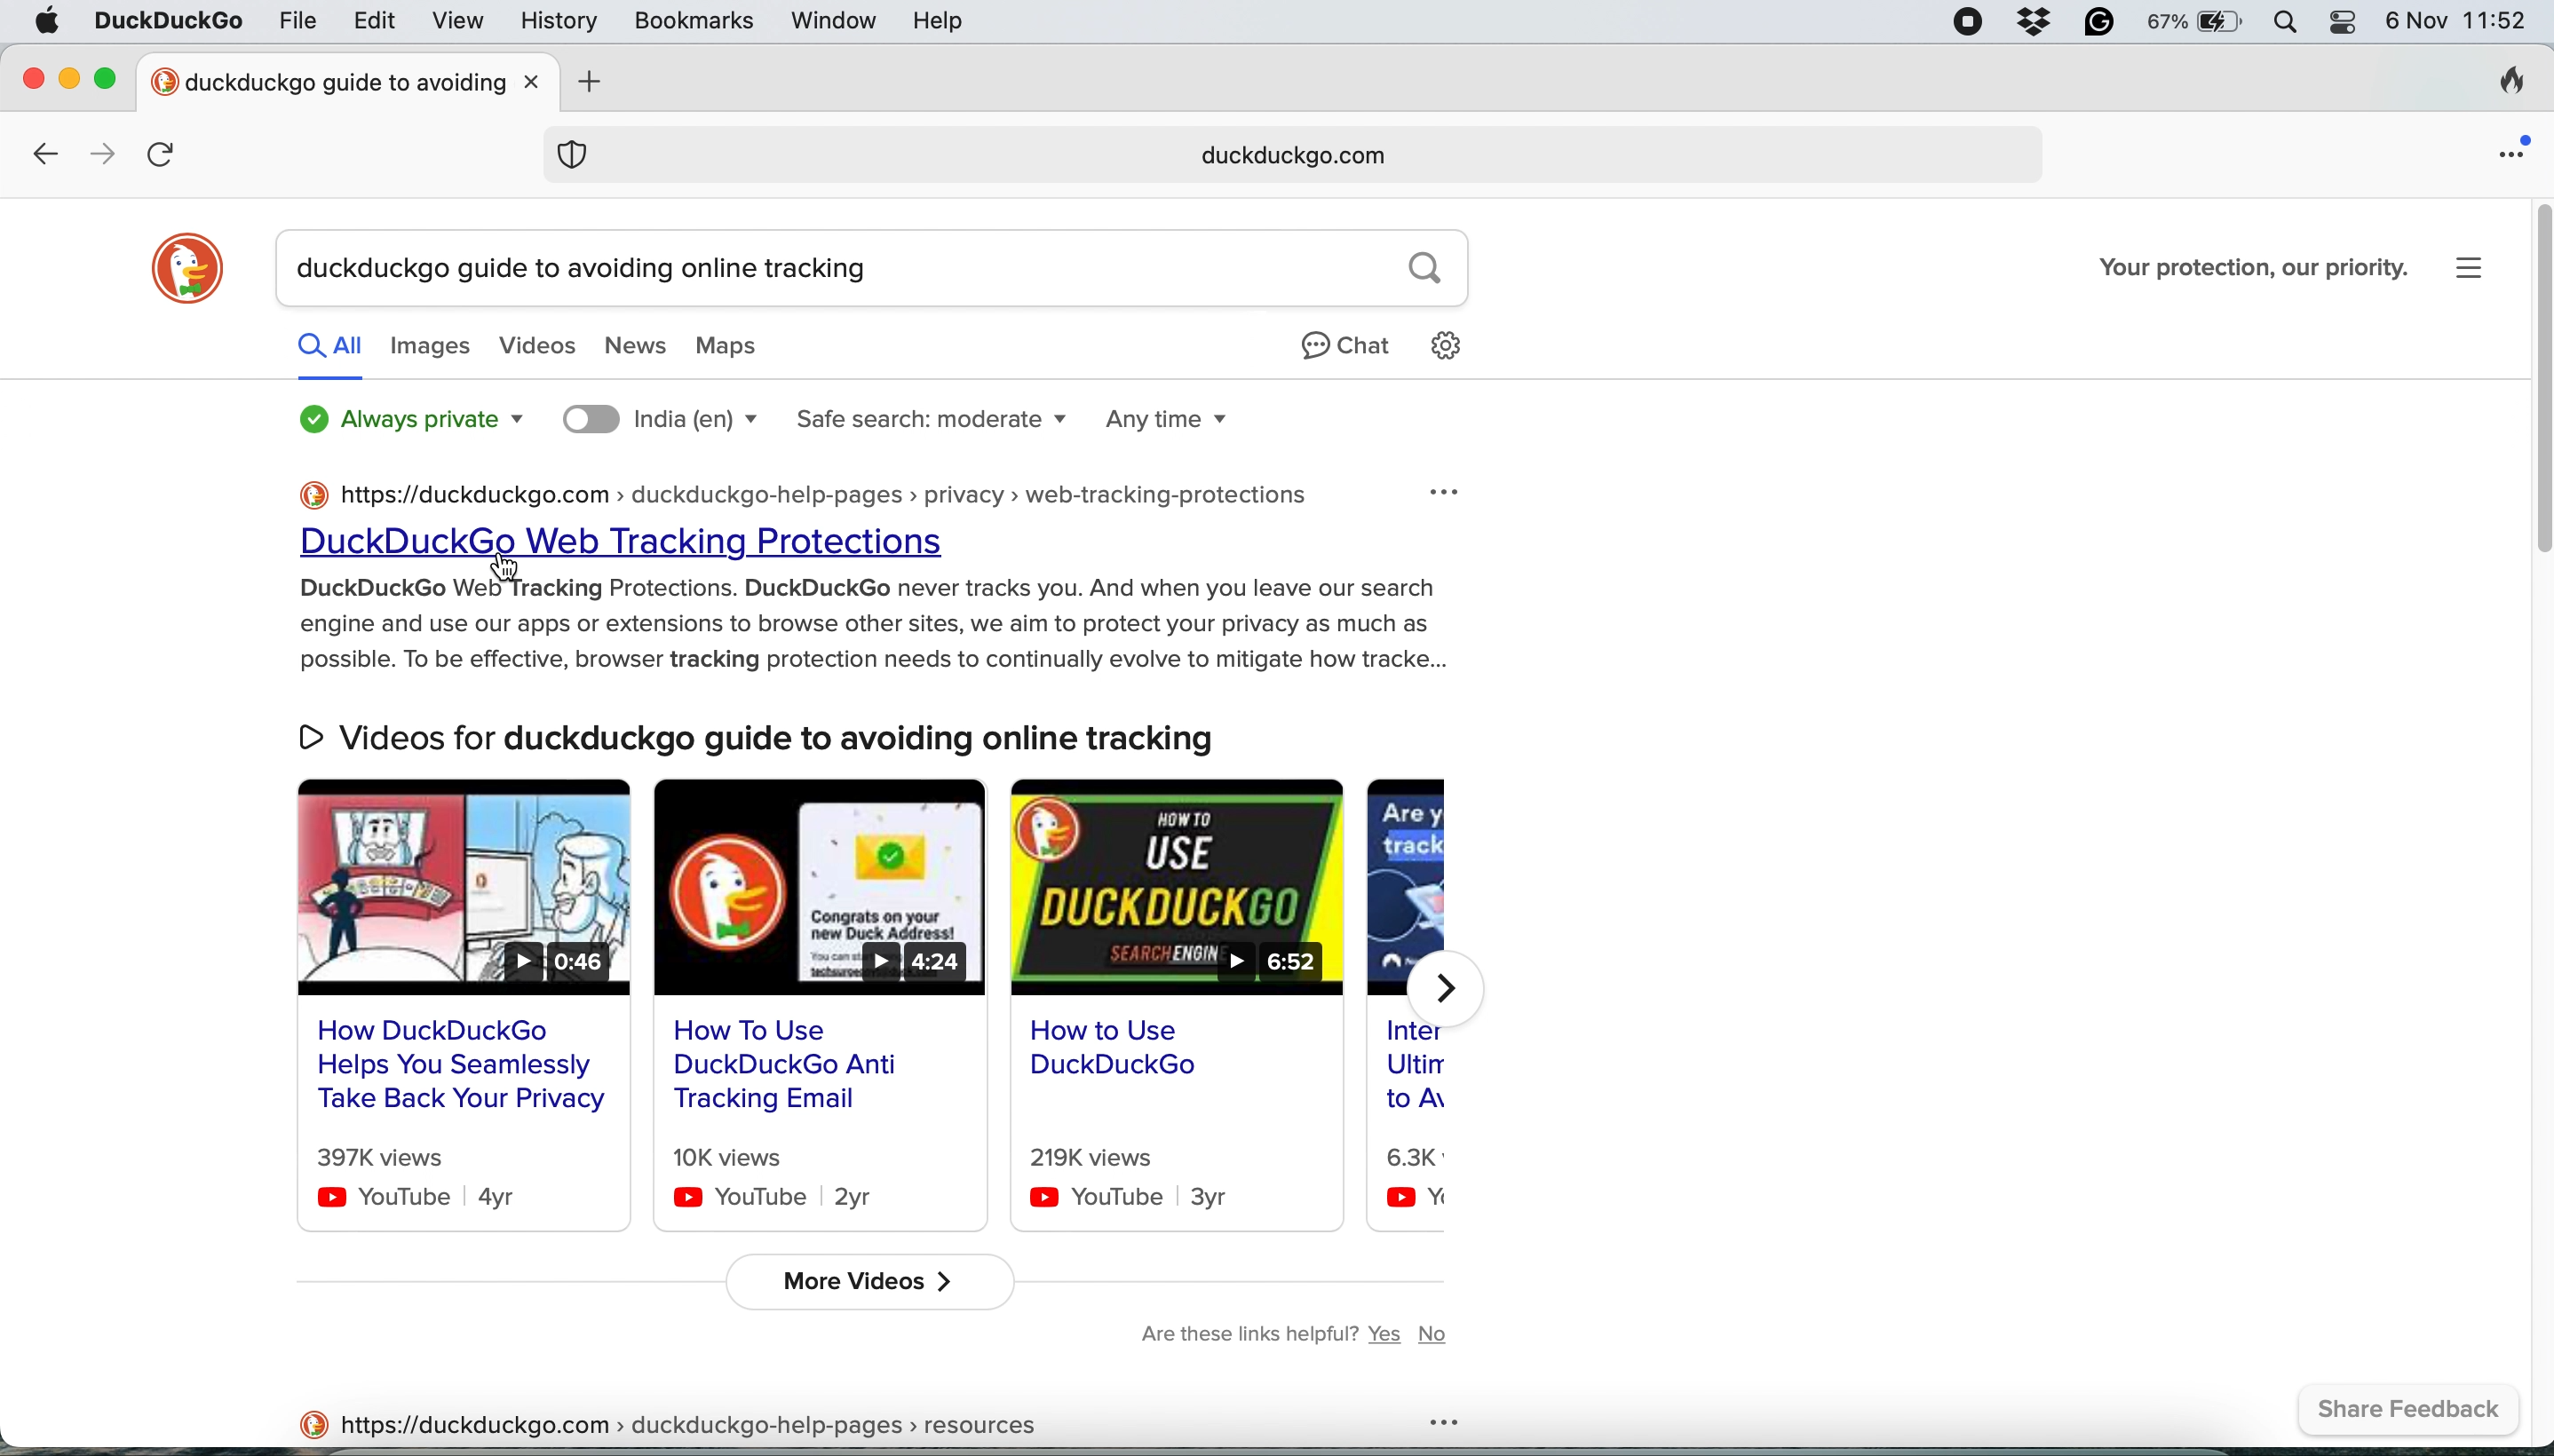  I want to click on more option, so click(1451, 488).